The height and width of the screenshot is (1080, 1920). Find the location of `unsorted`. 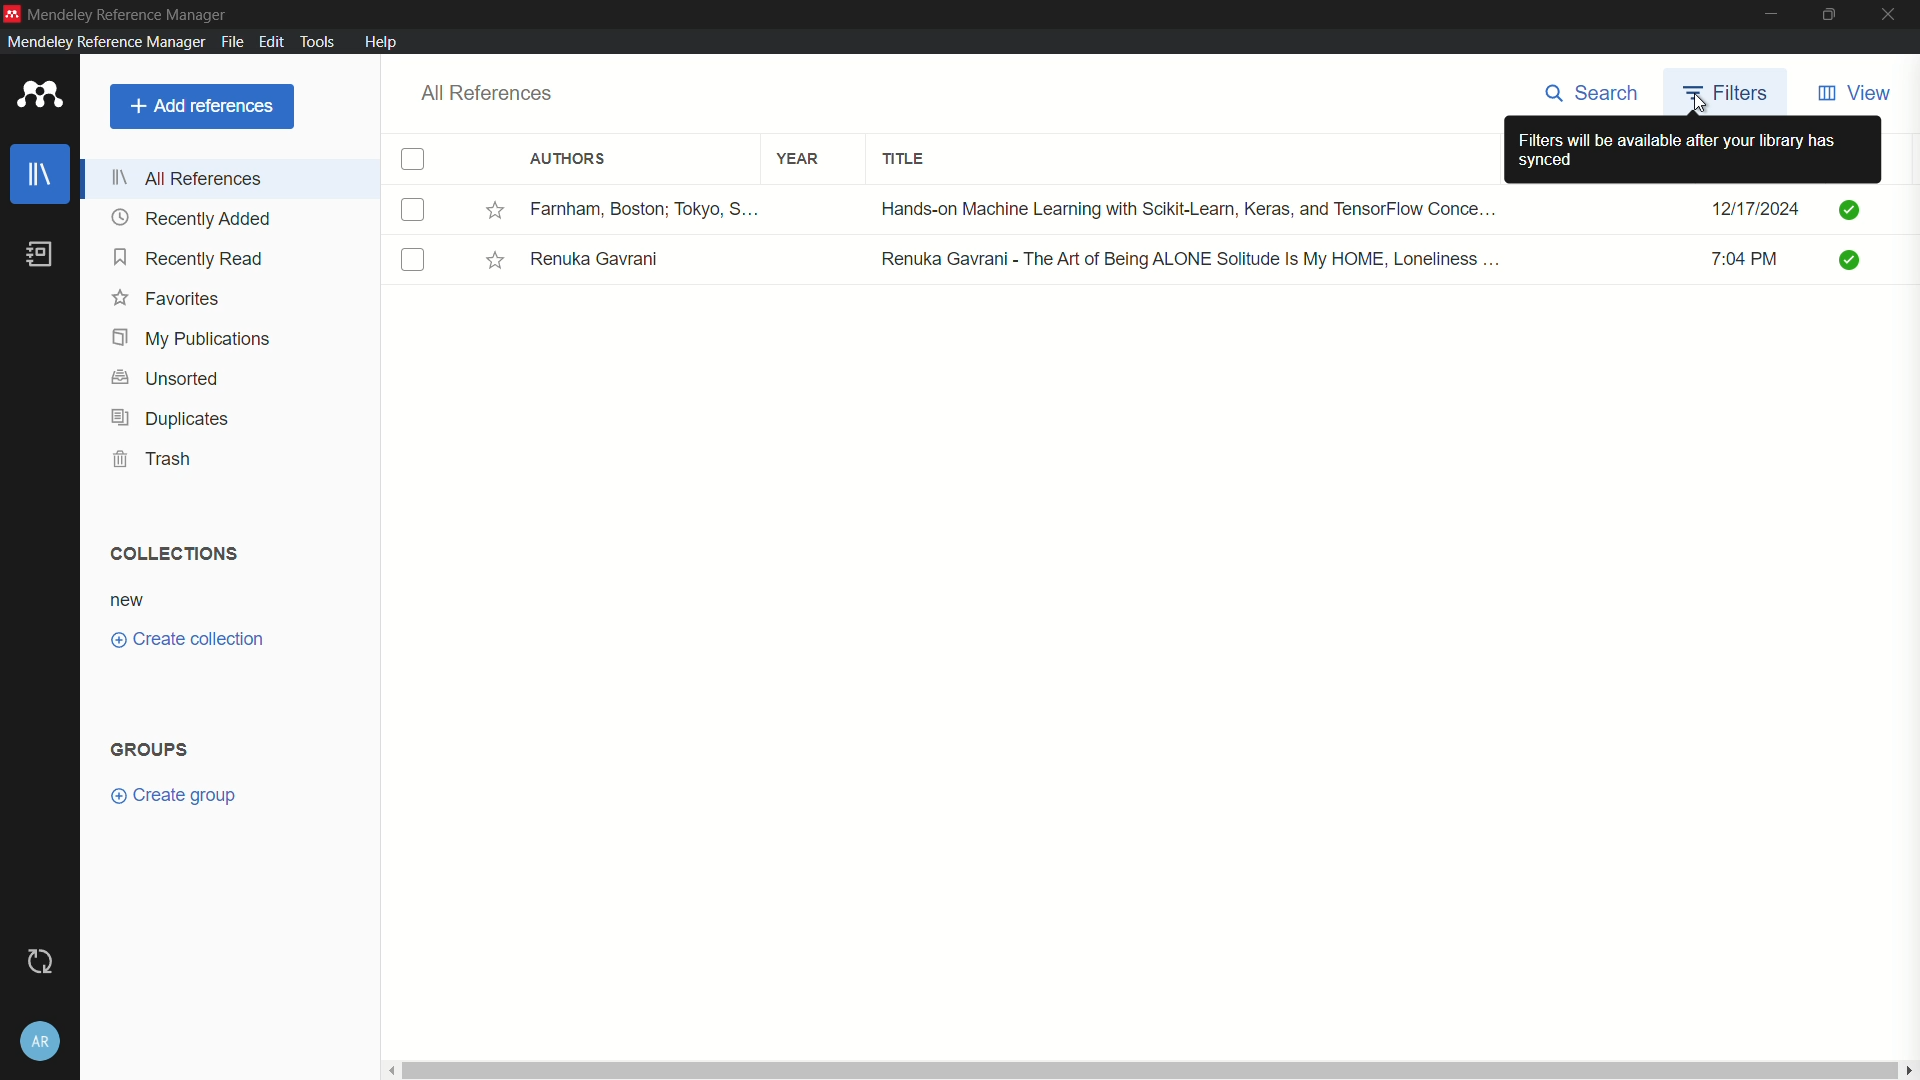

unsorted is located at coordinates (170, 377).